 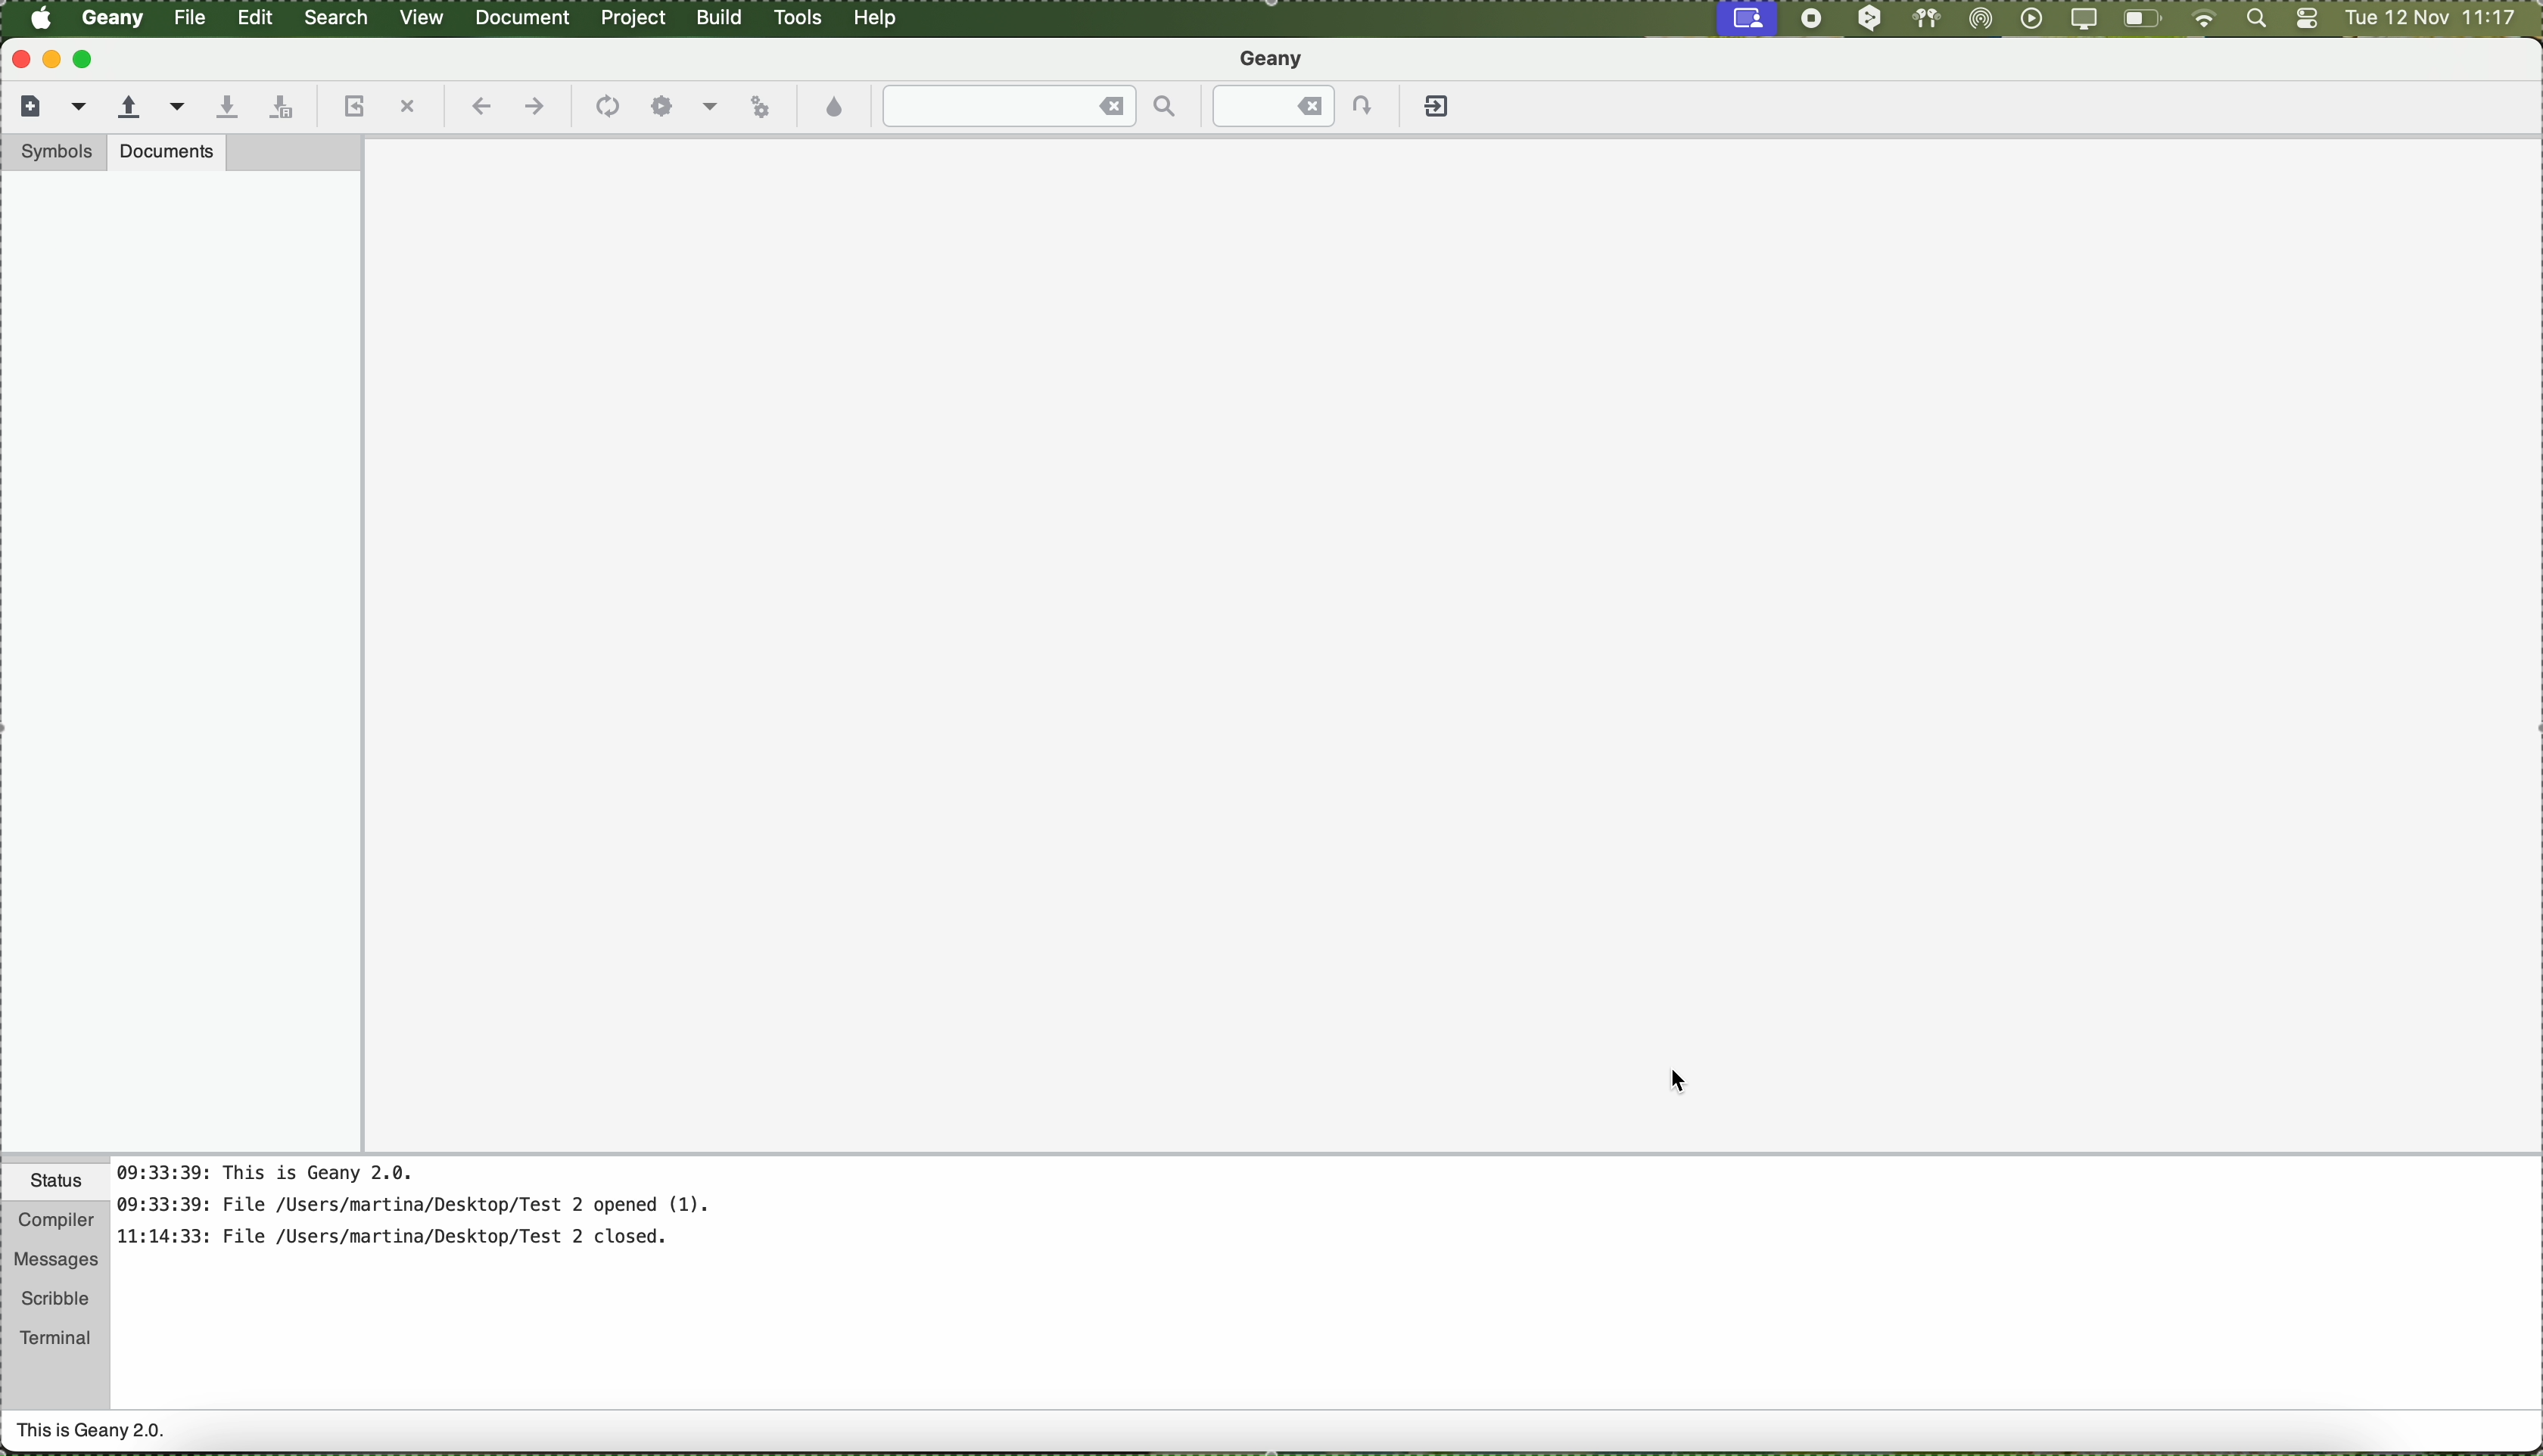 What do you see at coordinates (2252, 20) in the screenshot?
I see `spotlight search` at bounding box center [2252, 20].